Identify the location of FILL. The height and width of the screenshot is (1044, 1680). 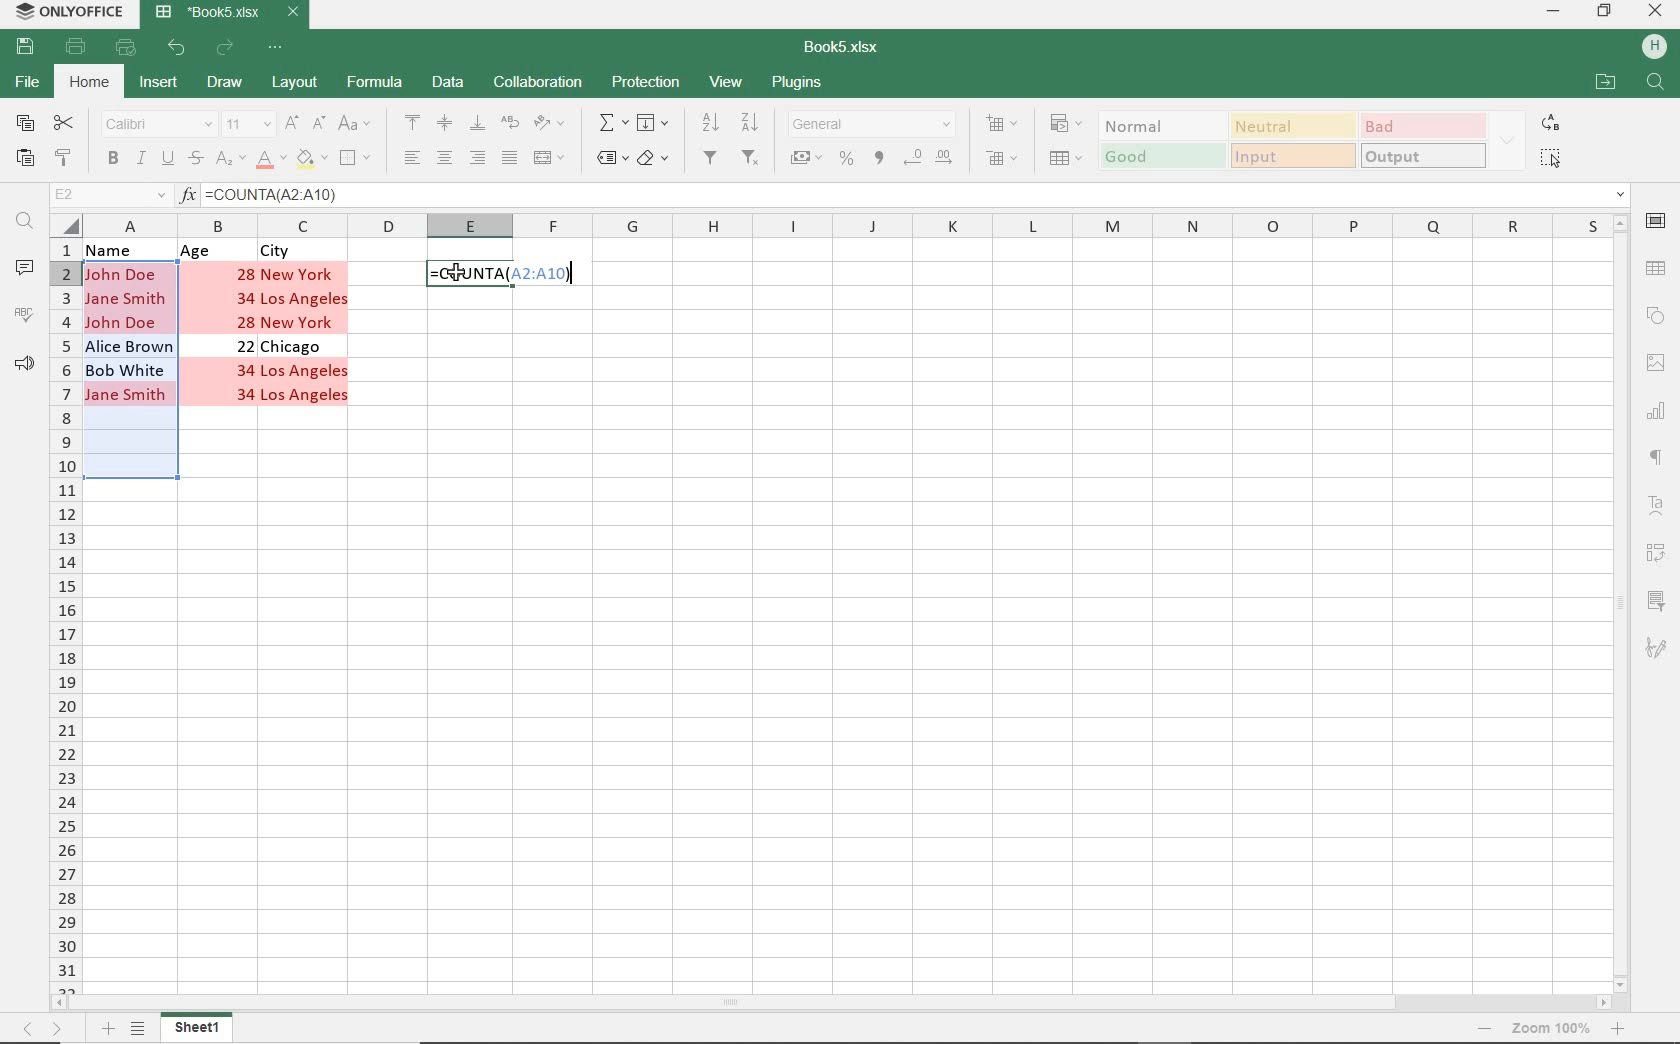
(653, 122).